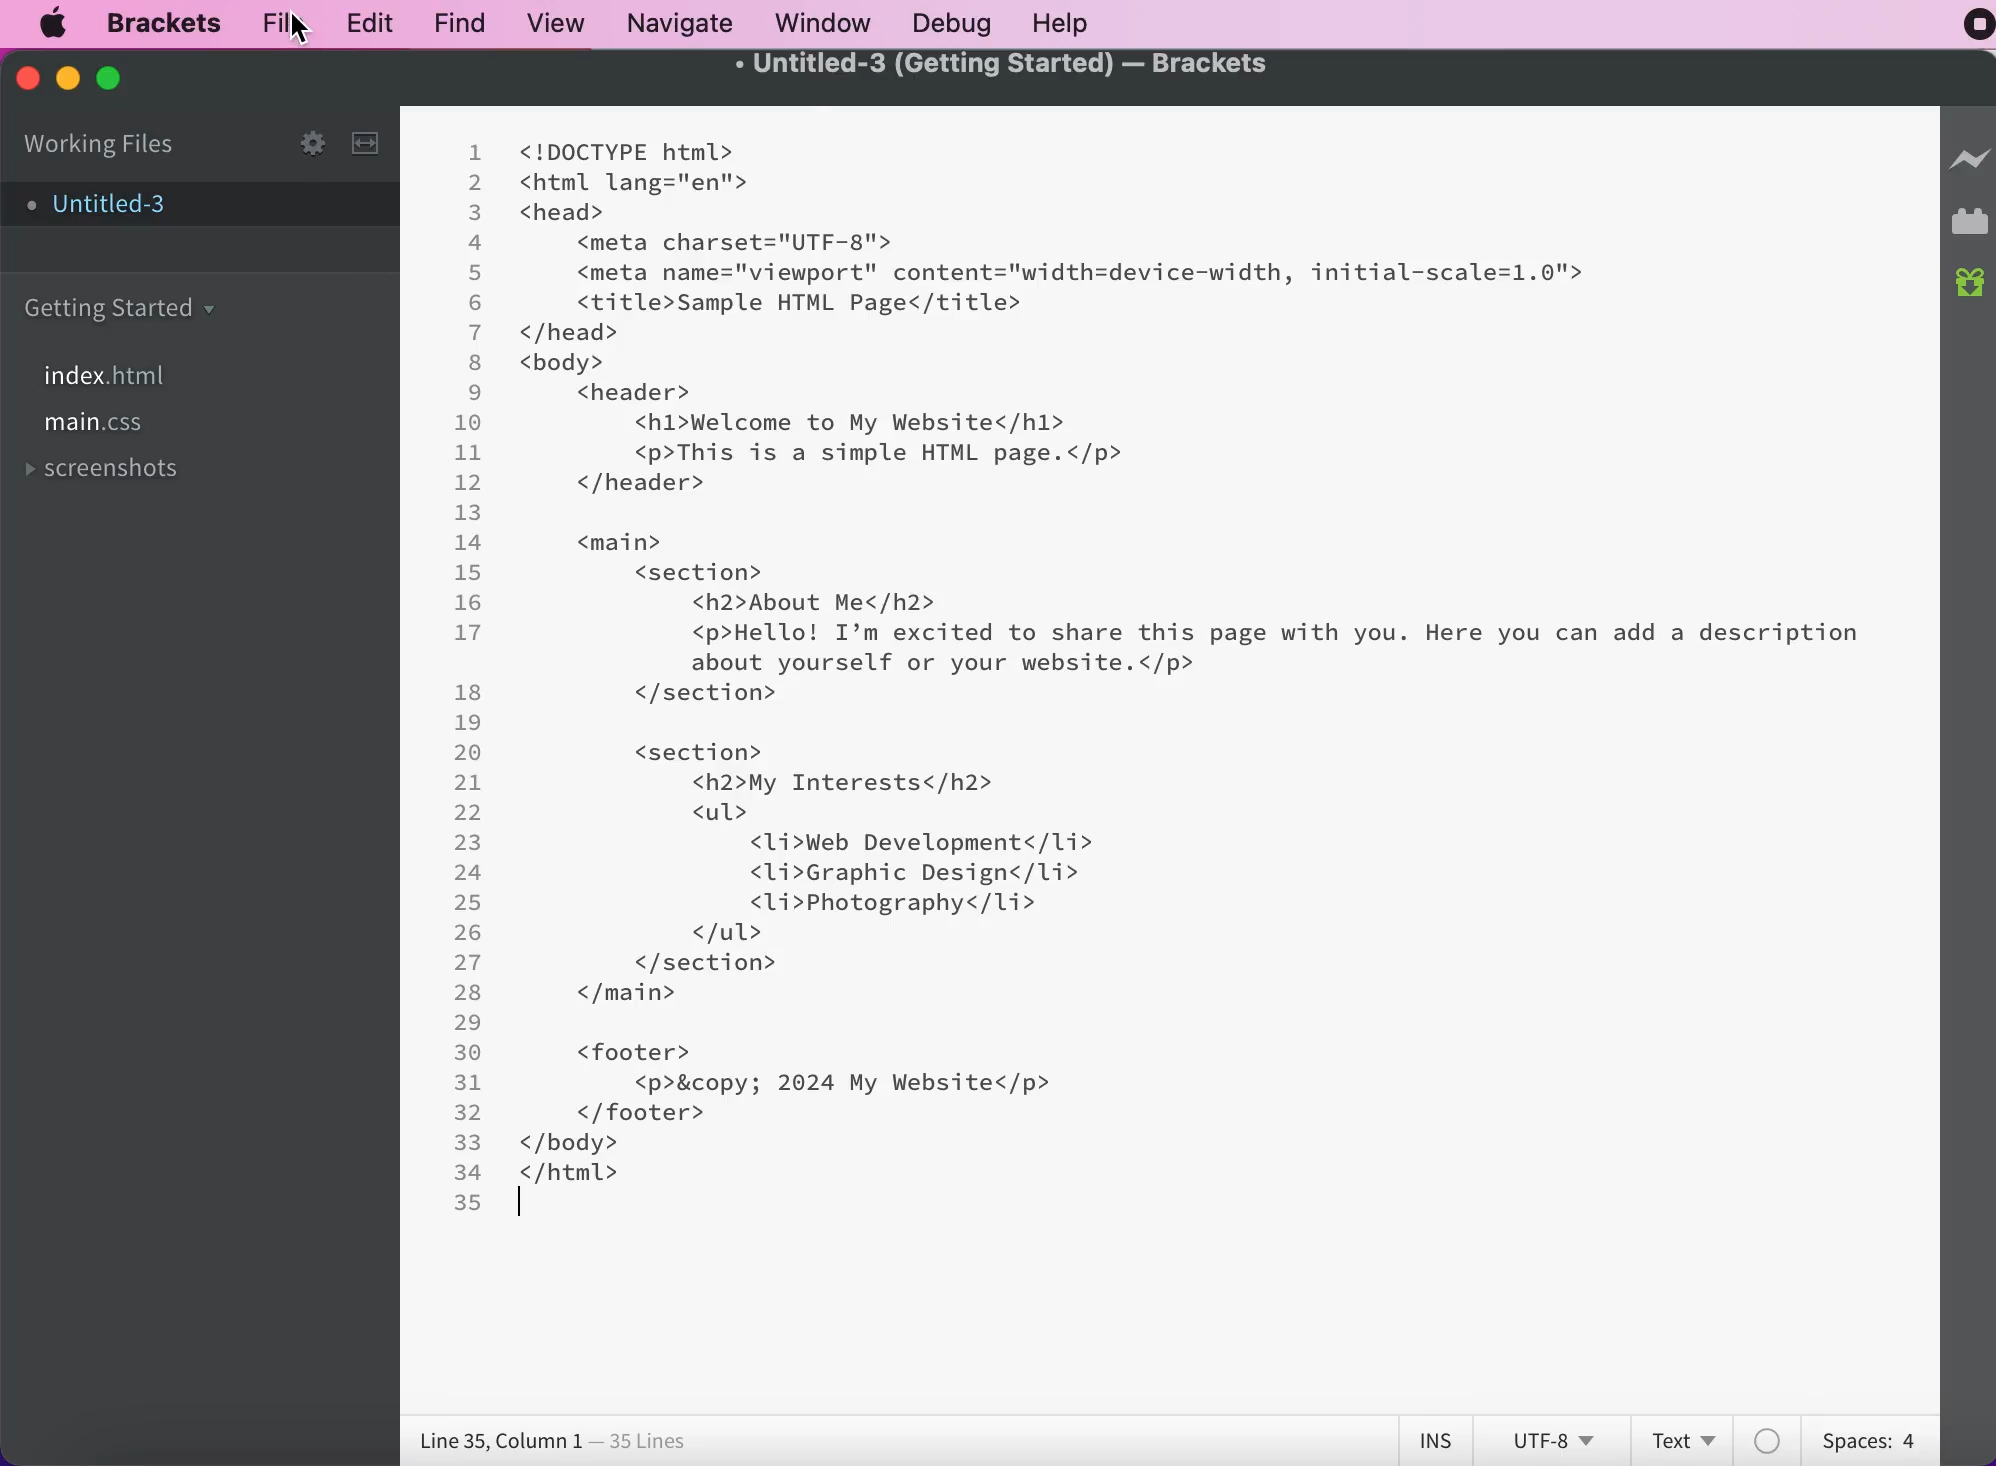 Image resolution: width=1996 pixels, height=1466 pixels. Describe the element at coordinates (165, 22) in the screenshot. I see `brackets` at that location.